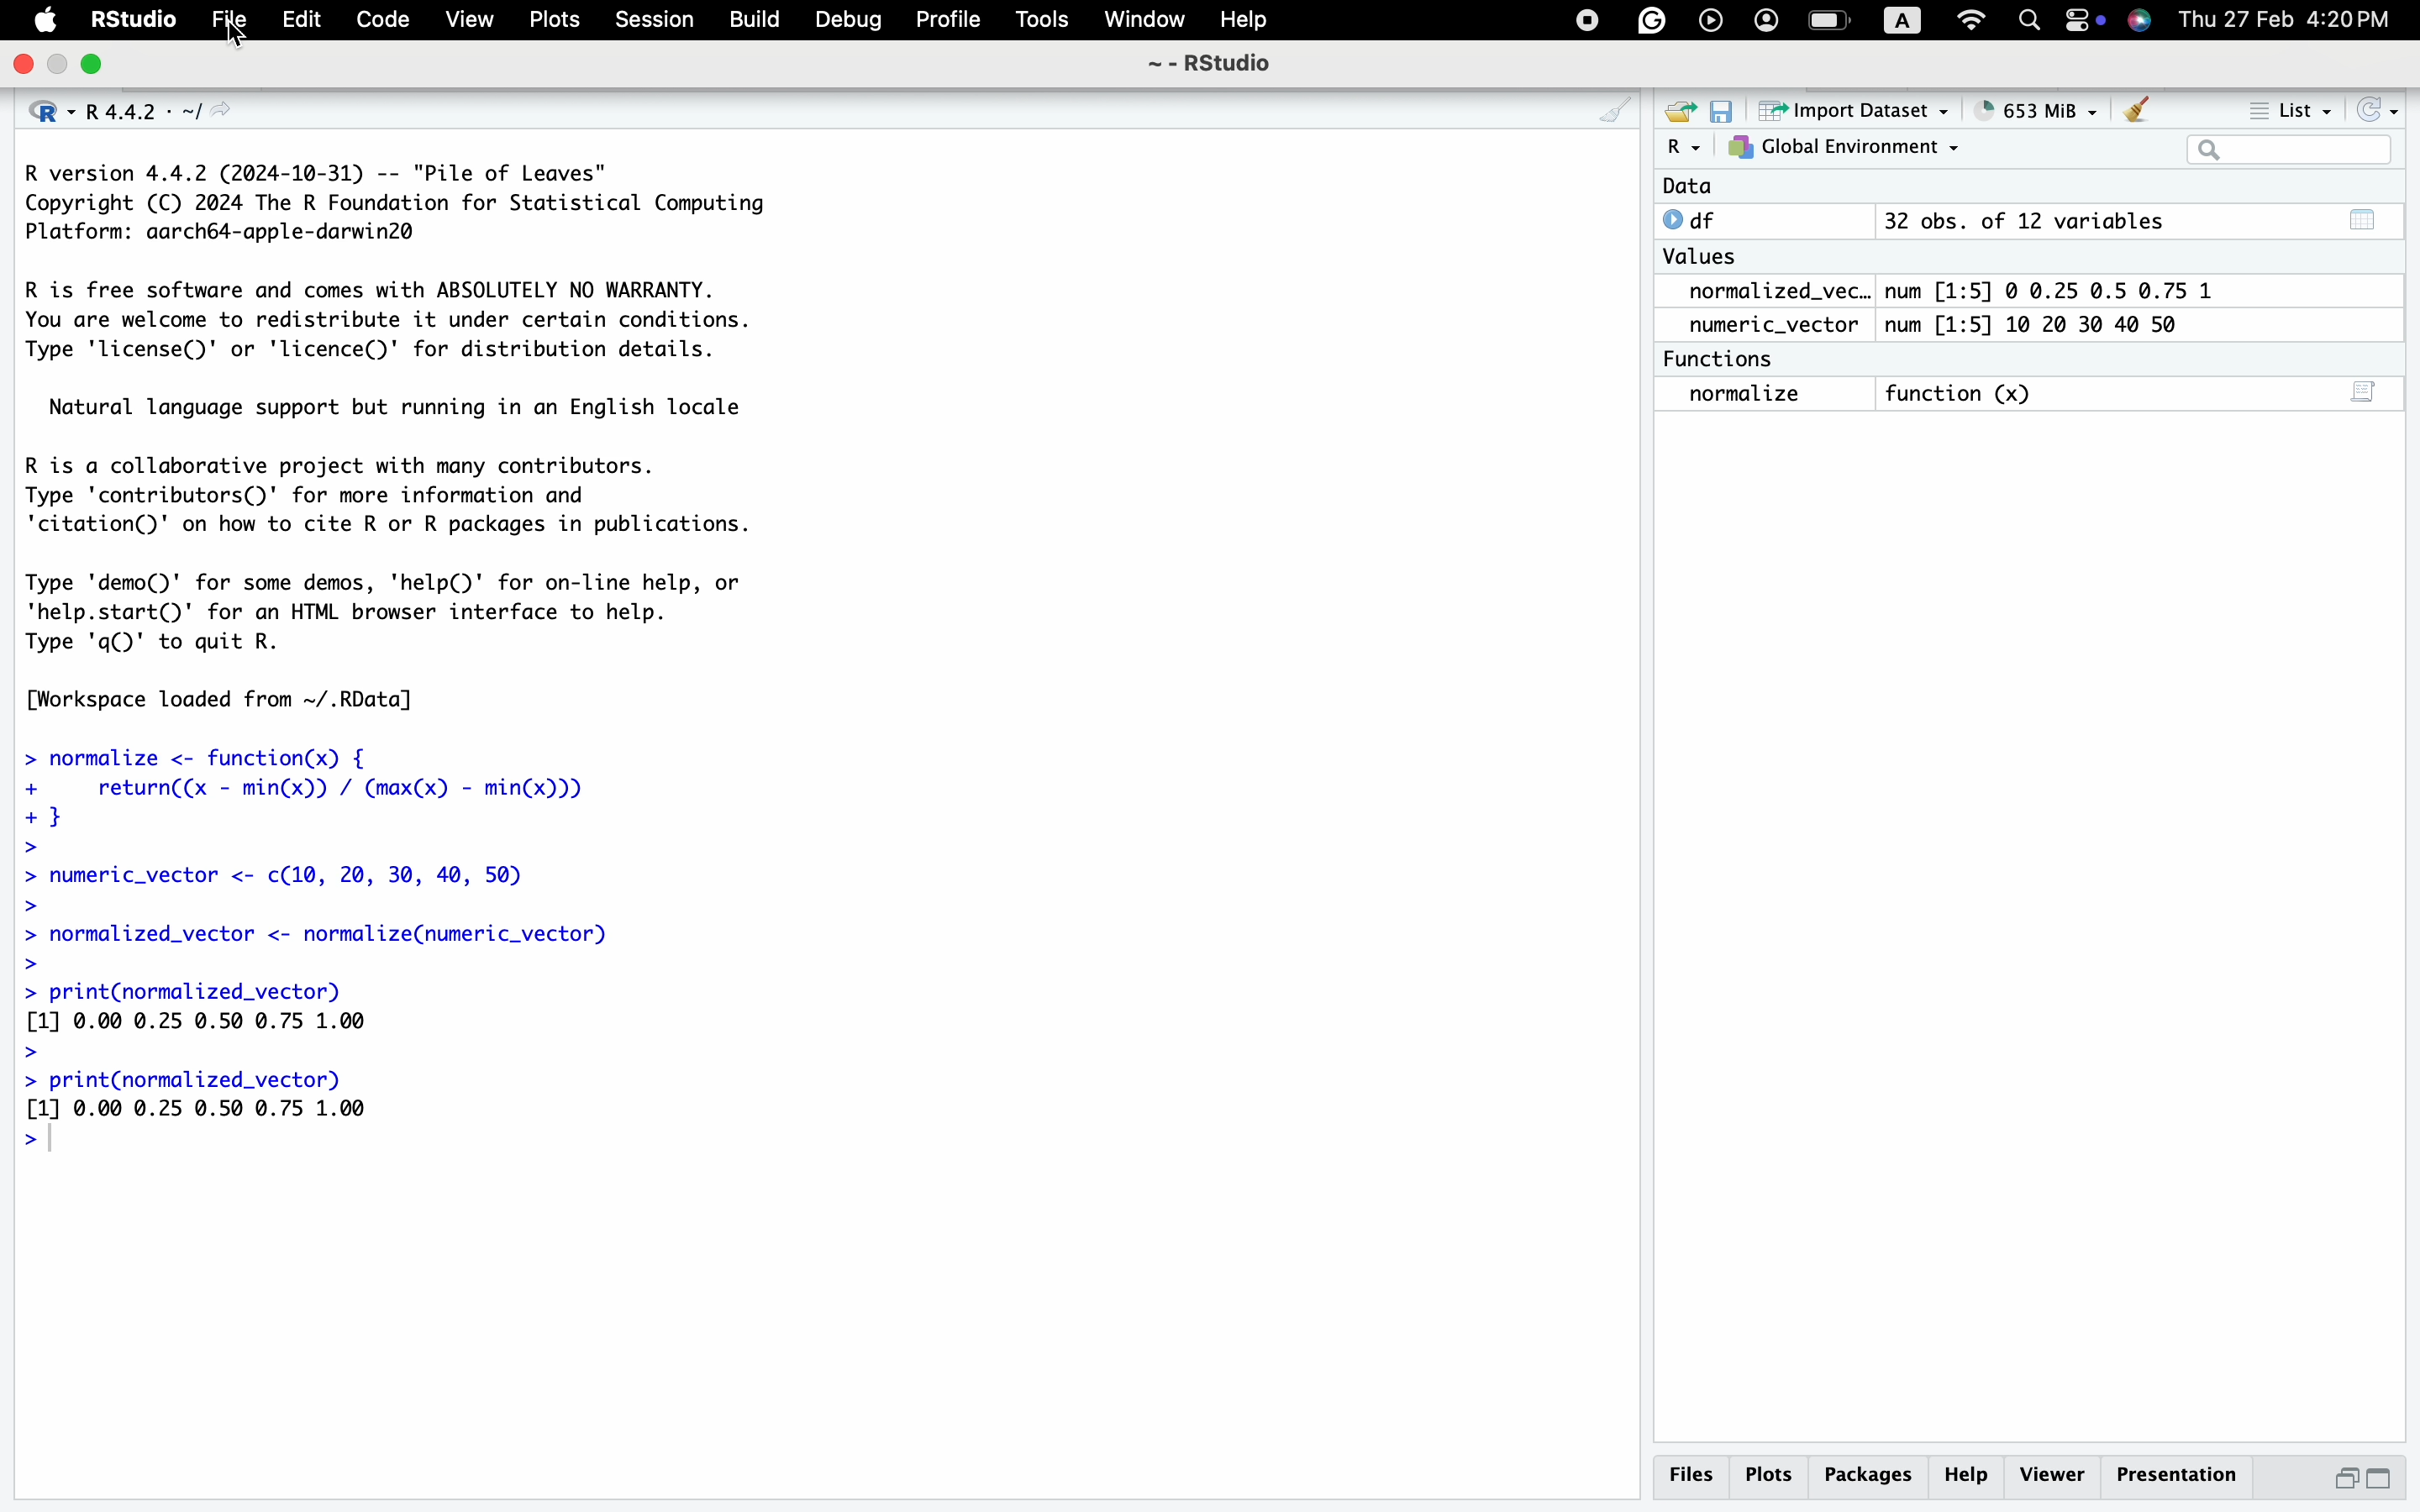  I want to click on Window, so click(1144, 22).